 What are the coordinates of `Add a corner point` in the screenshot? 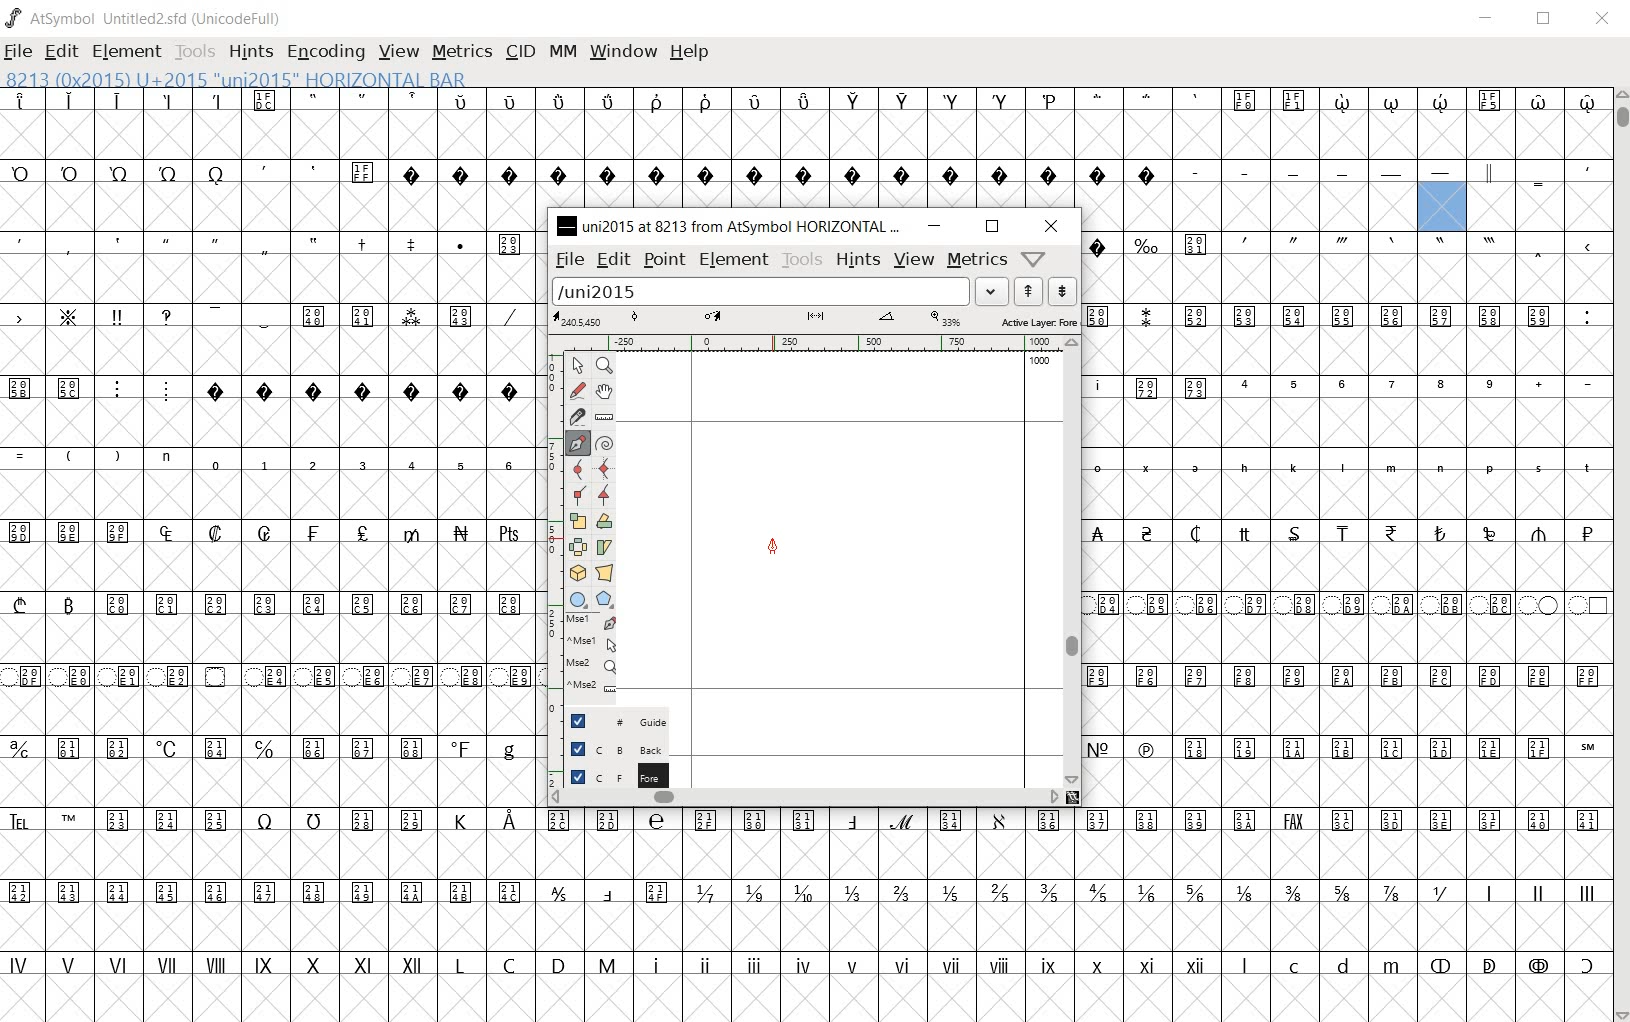 It's located at (603, 495).